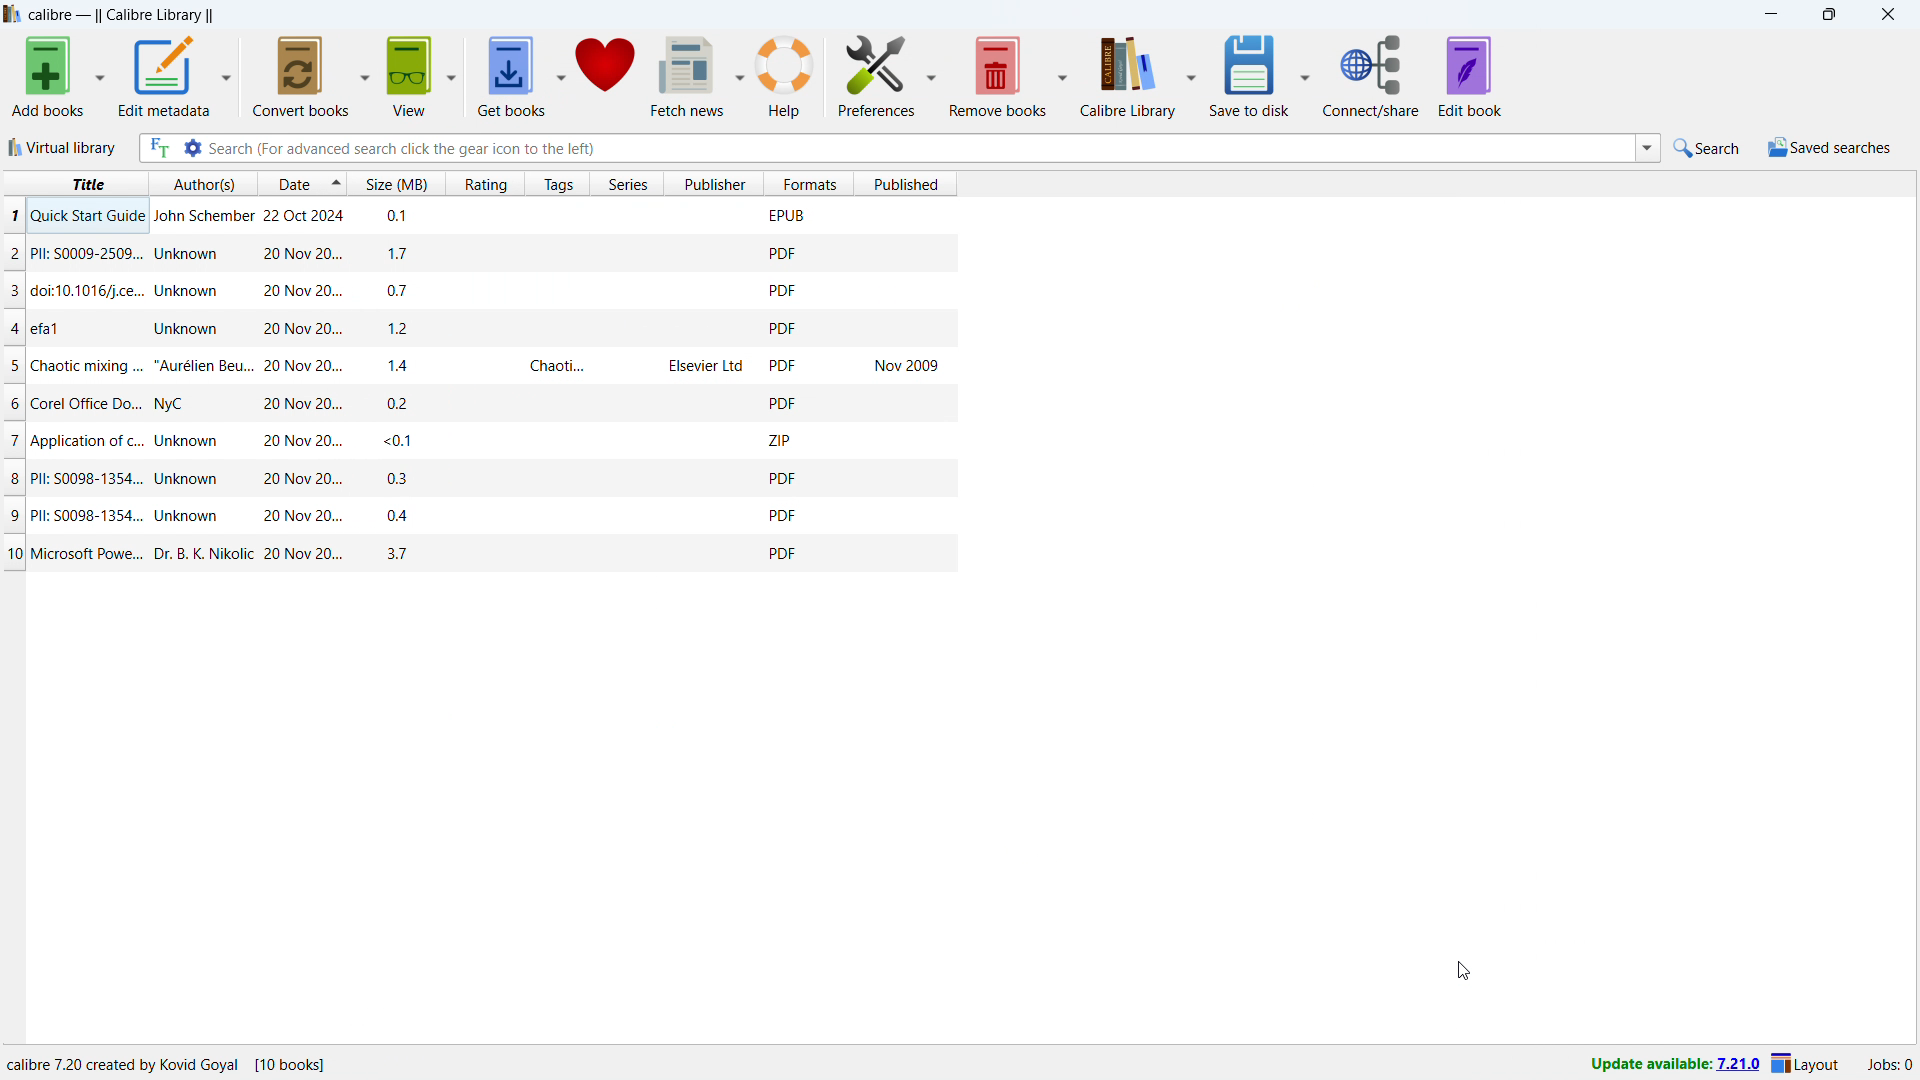 The height and width of the screenshot is (1080, 1920). I want to click on edit book, so click(1469, 76).